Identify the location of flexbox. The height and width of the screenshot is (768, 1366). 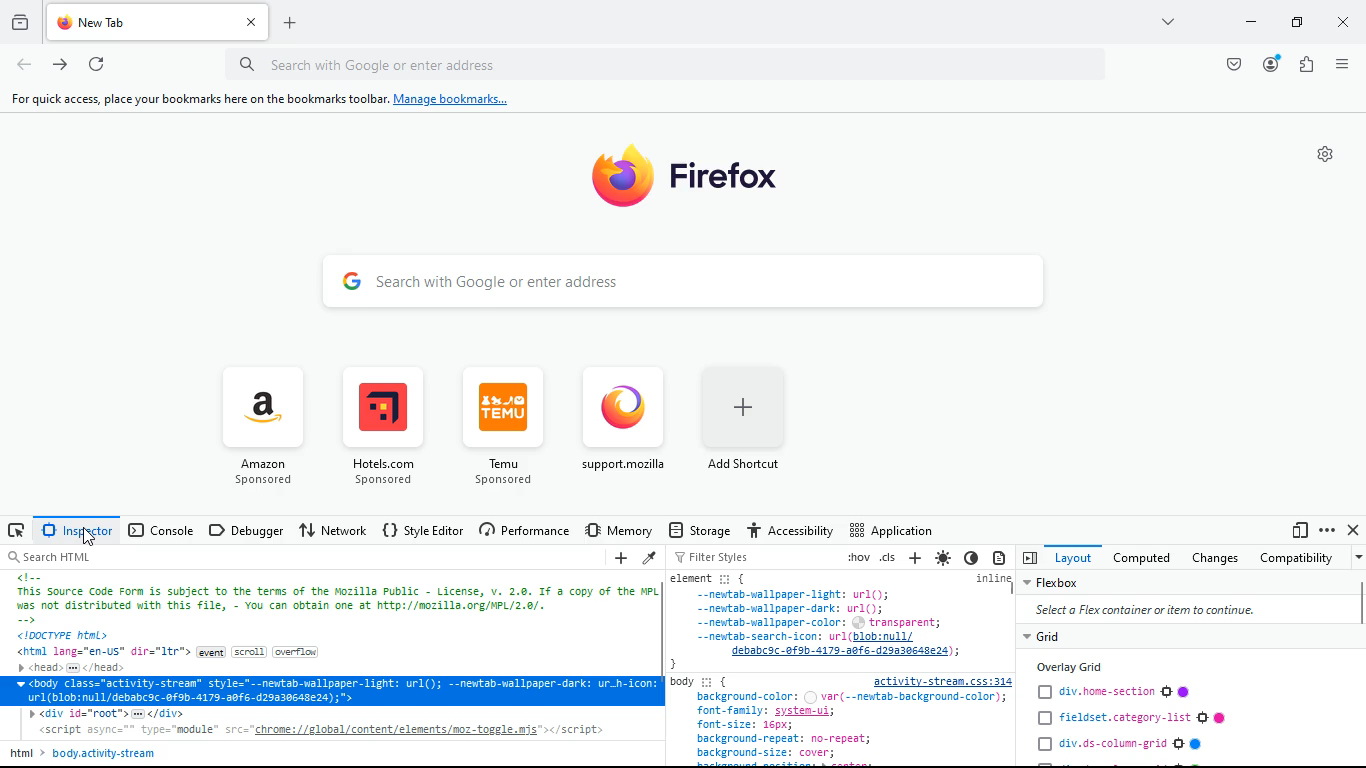
(1064, 583).